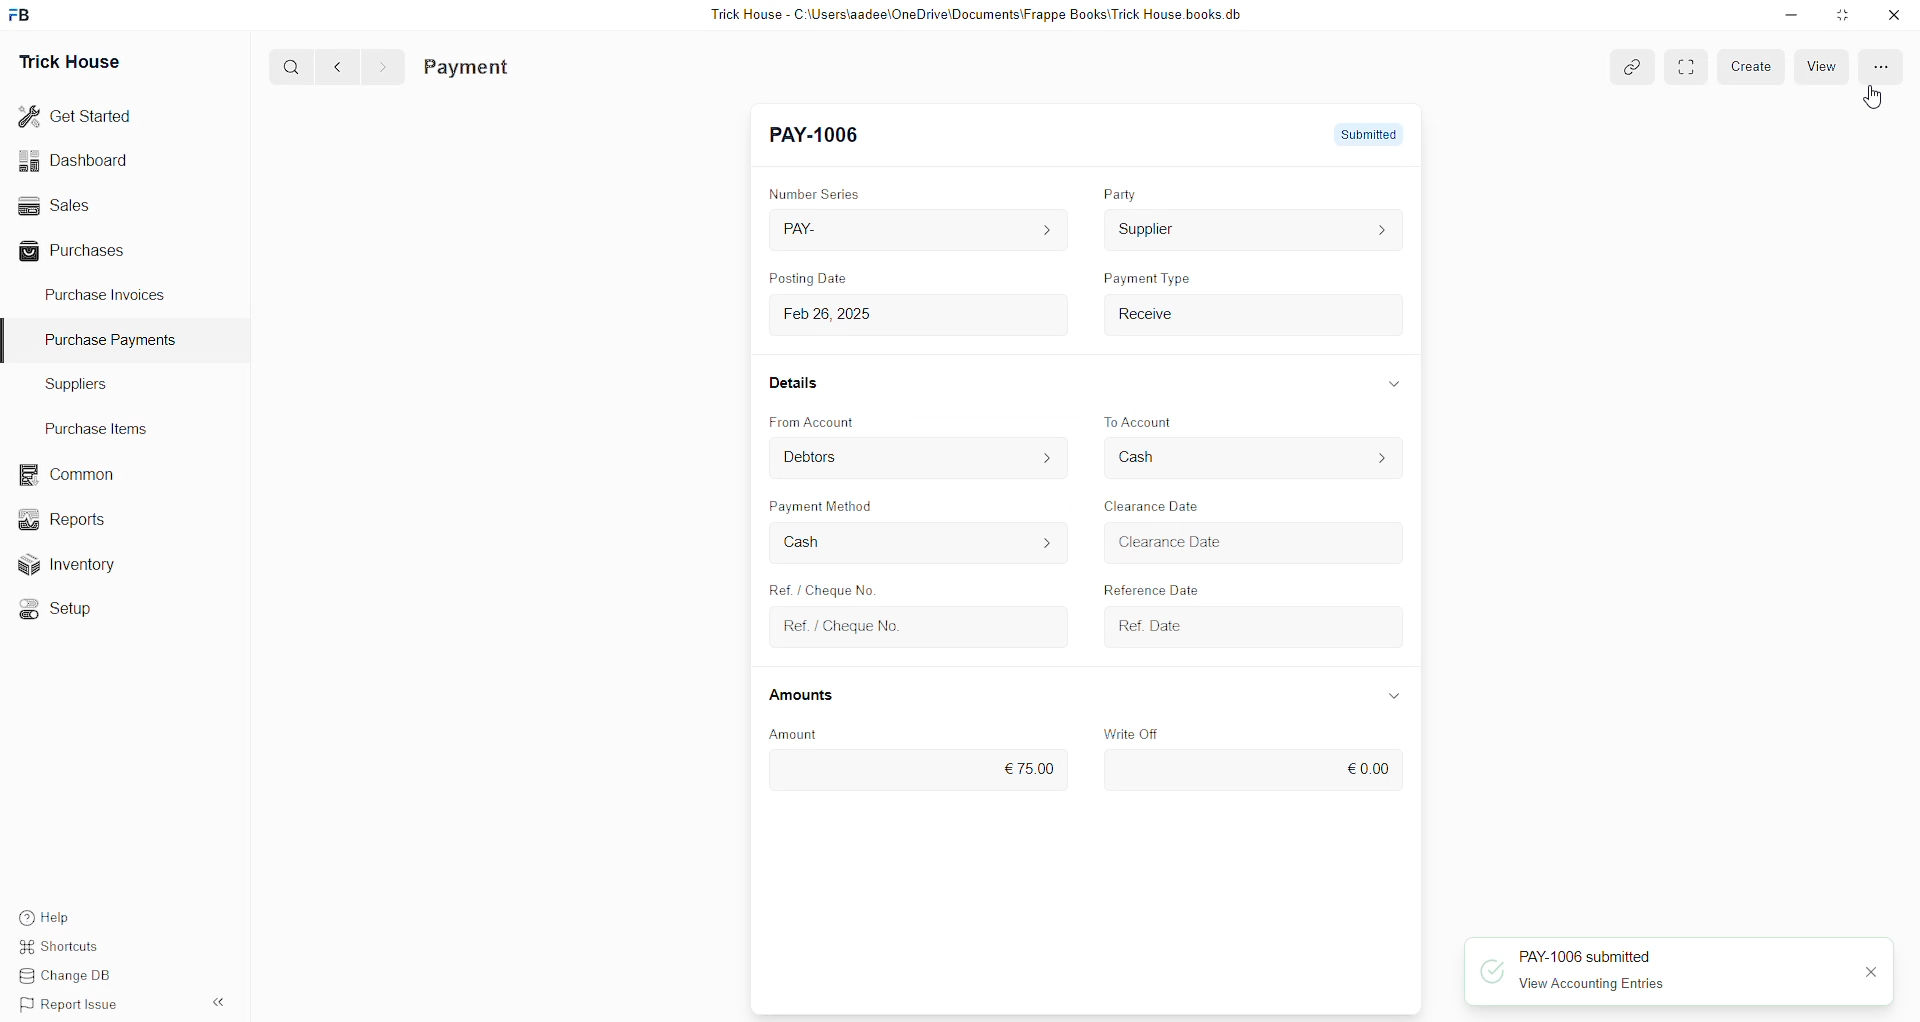 This screenshot has width=1920, height=1022. I want to click on Reference Date, so click(1169, 590).